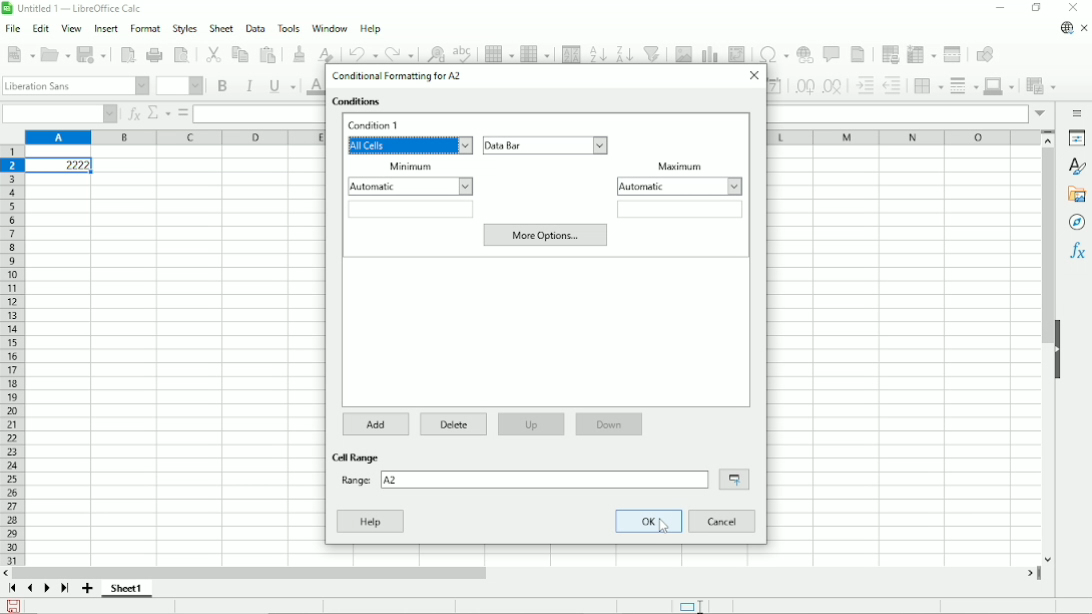 The image size is (1092, 614). Describe the element at coordinates (255, 28) in the screenshot. I see `Data` at that location.